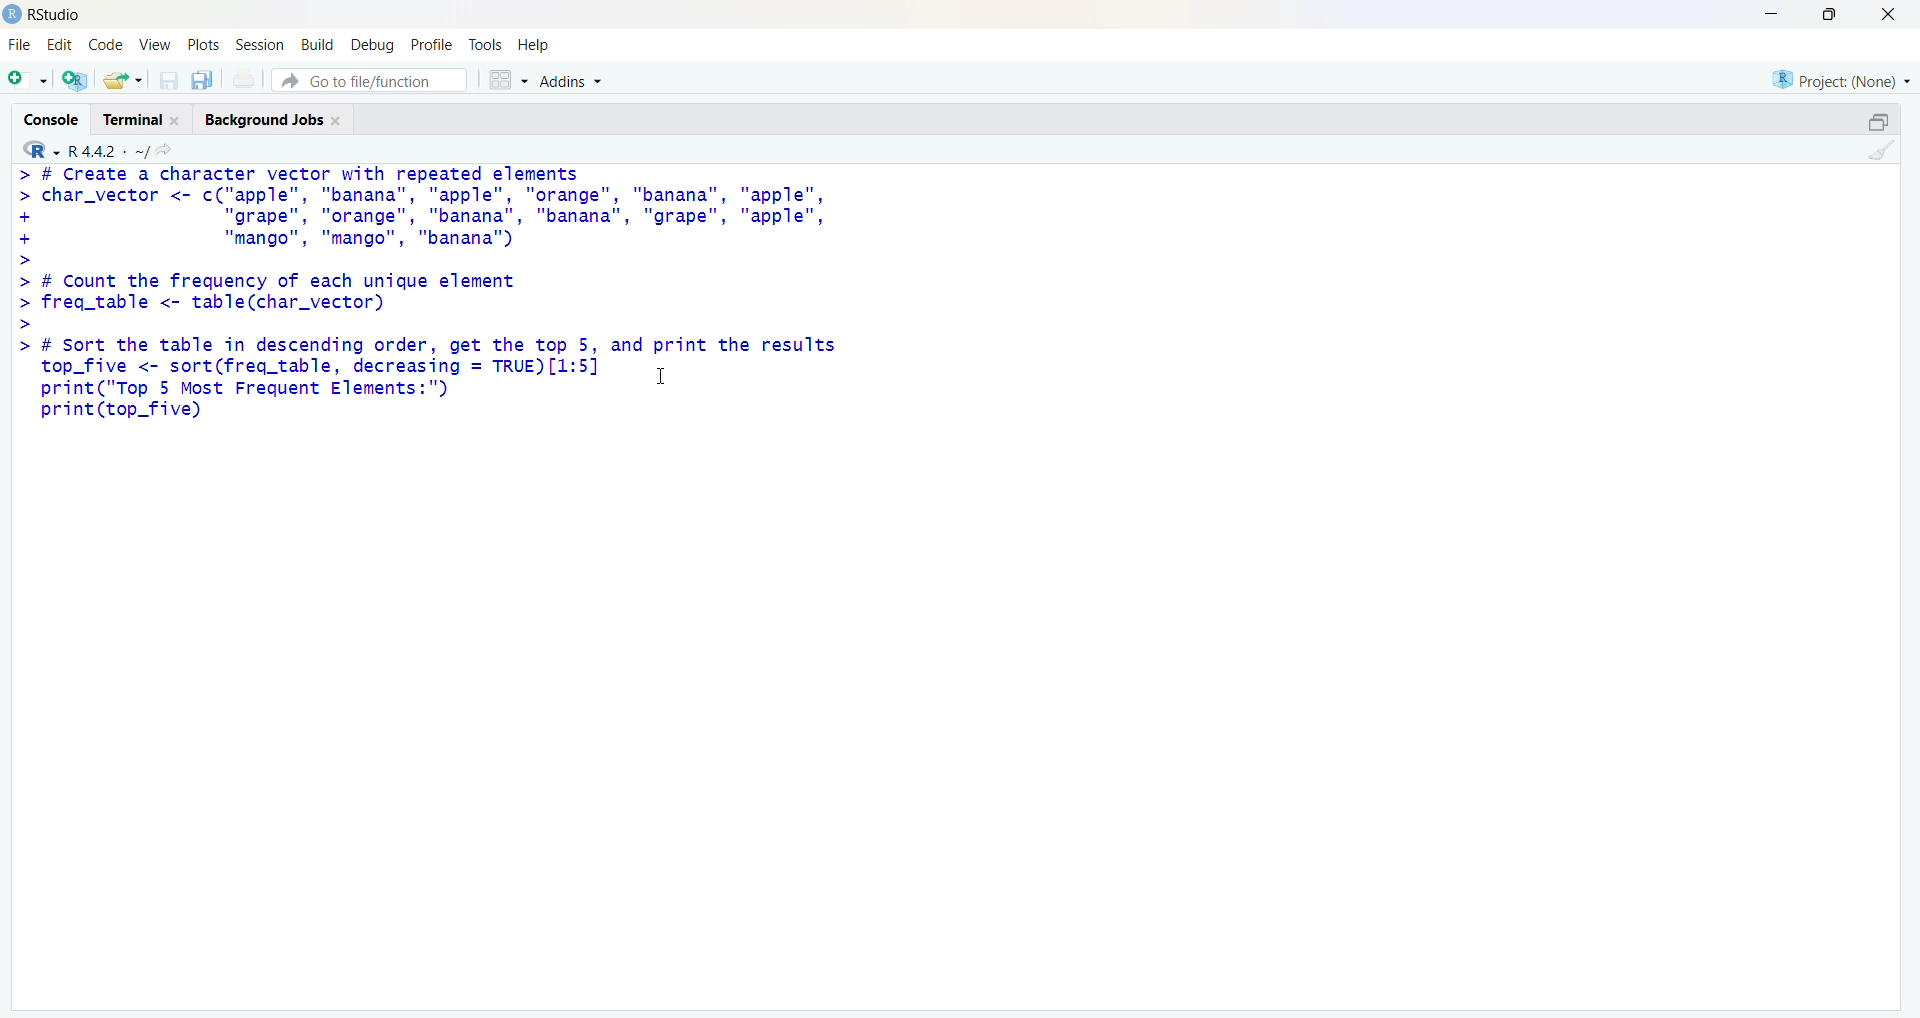 This screenshot has height=1018, width=1920. I want to click on Cursor, so click(669, 374).